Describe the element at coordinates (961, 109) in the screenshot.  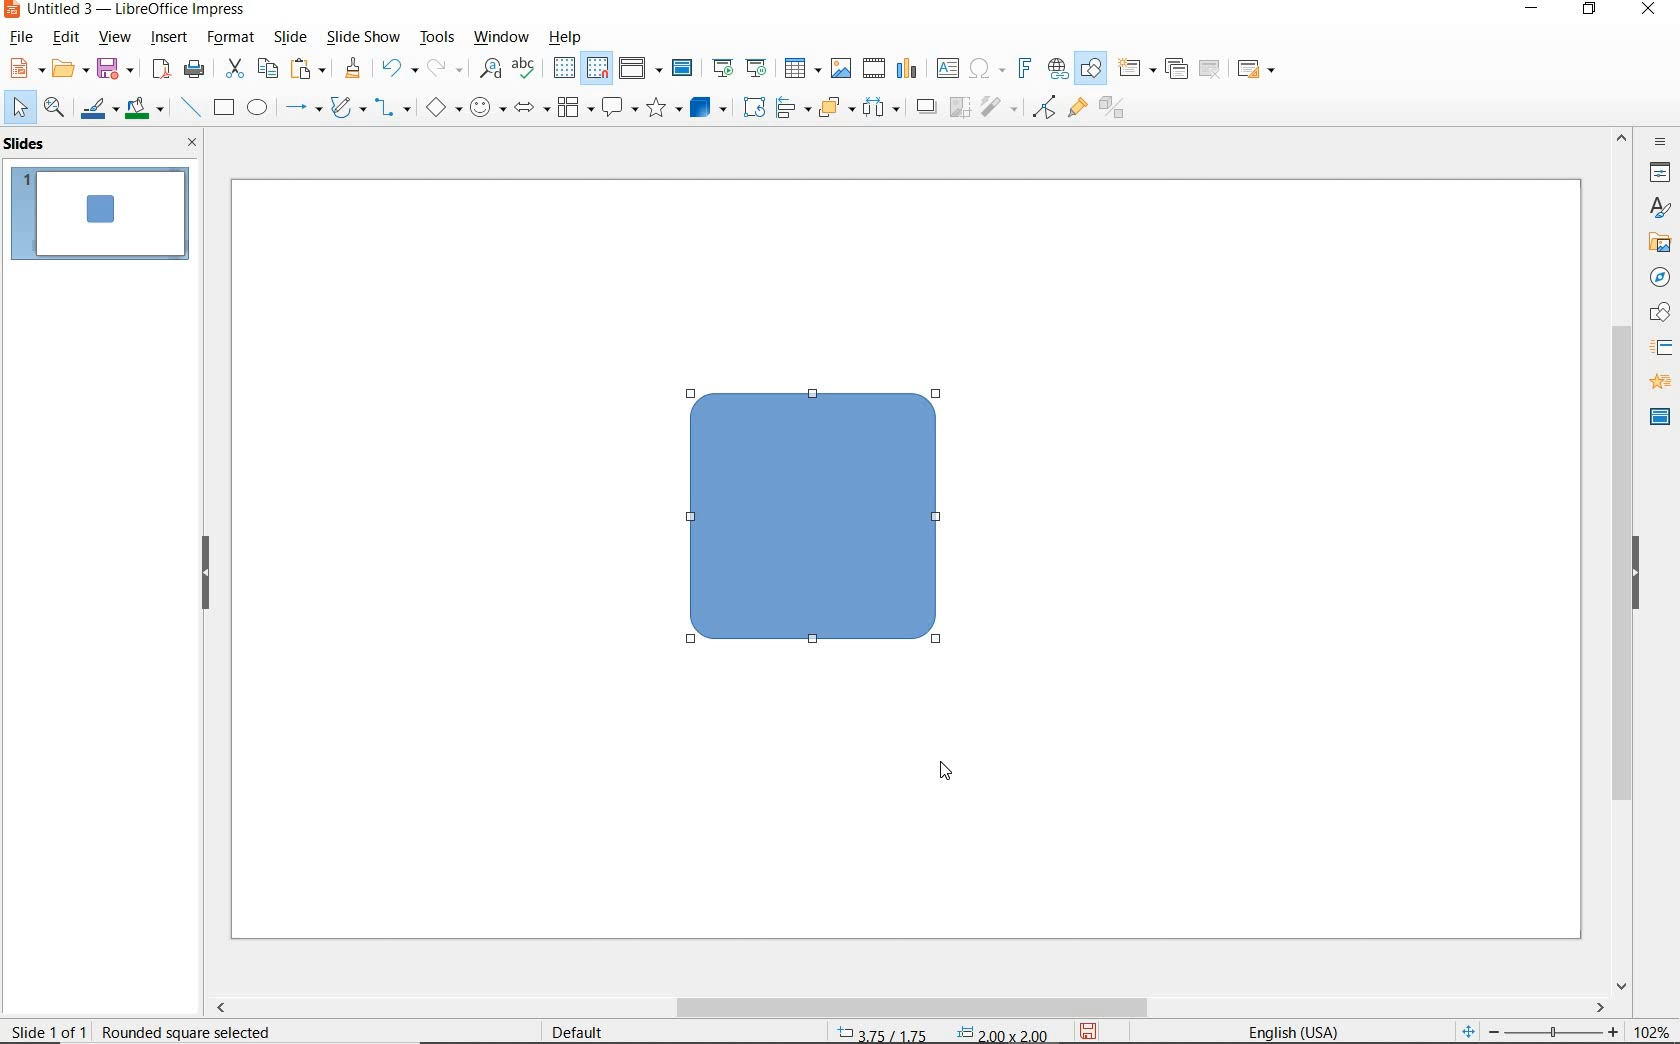
I see `crop image` at that location.